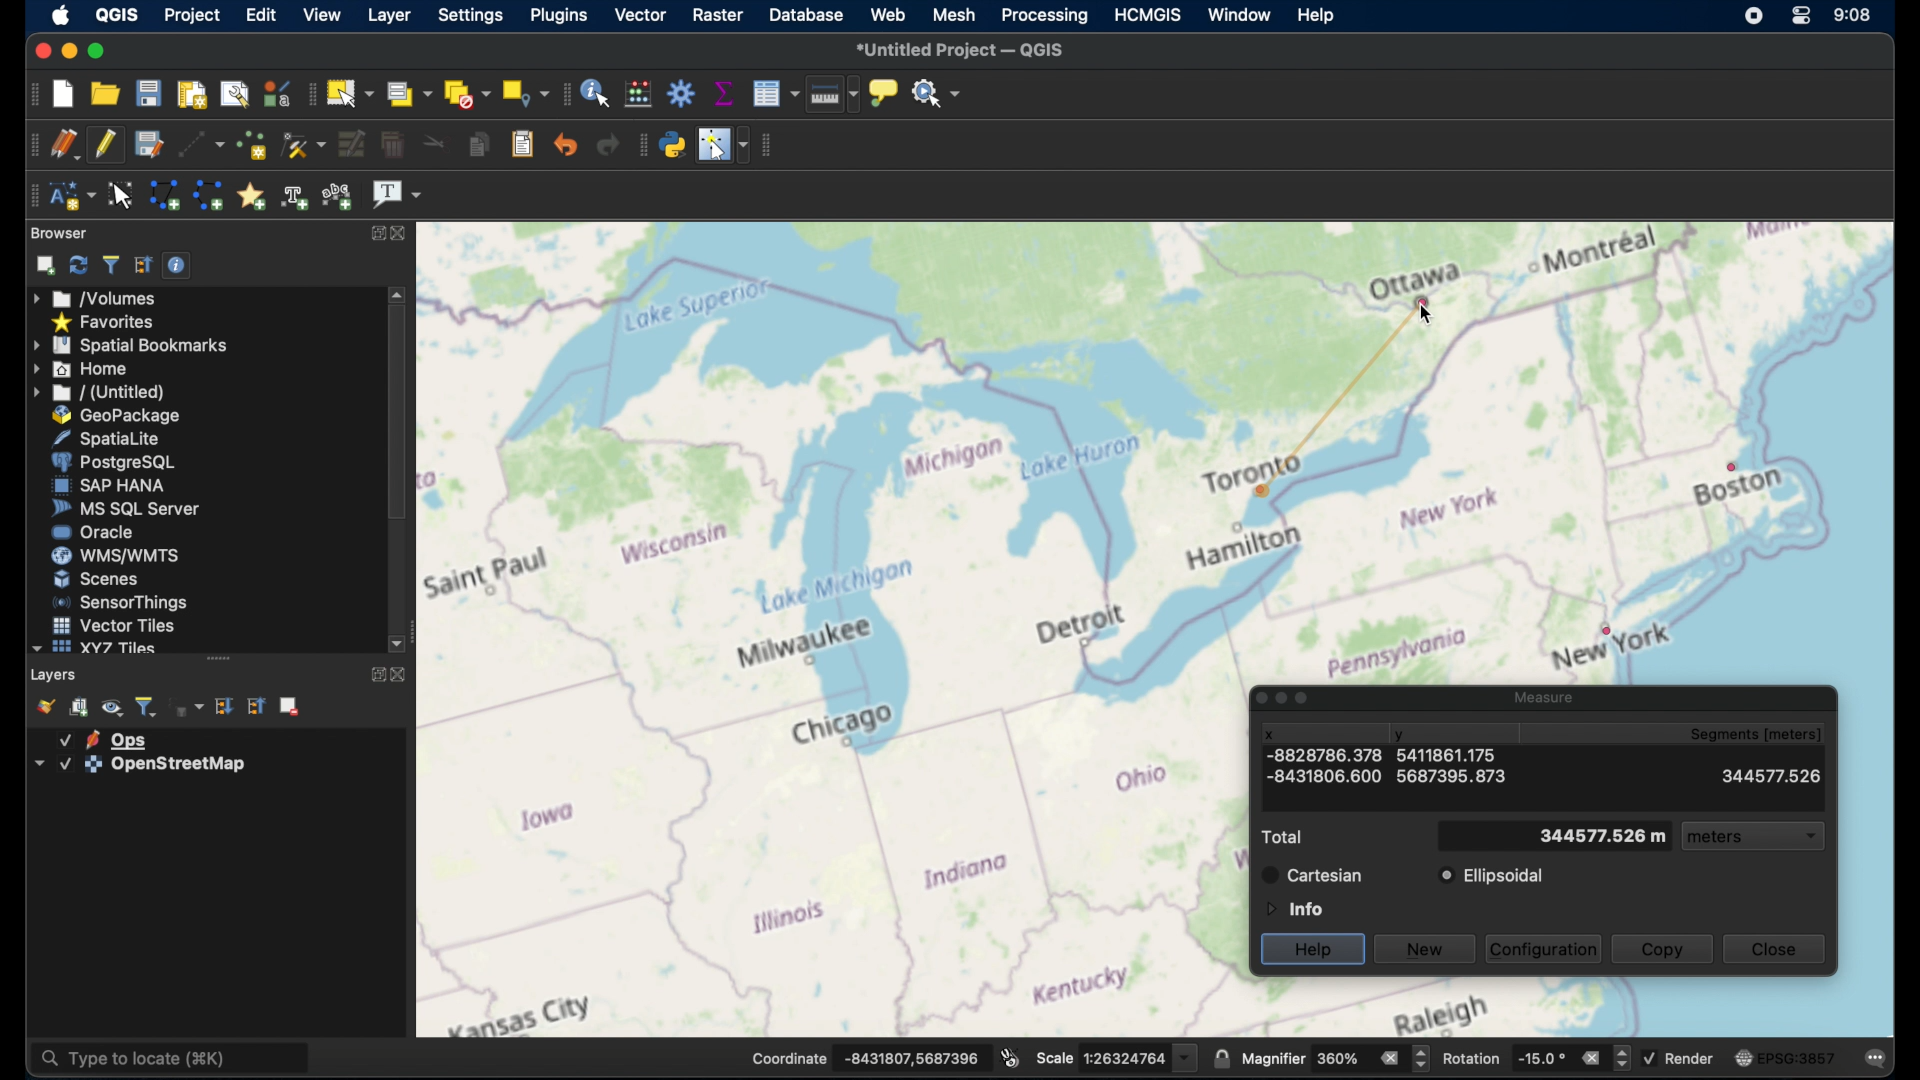  What do you see at coordinates (523, 93) in the screenshot?
I see `select by location` at bounding box center [523, 93].